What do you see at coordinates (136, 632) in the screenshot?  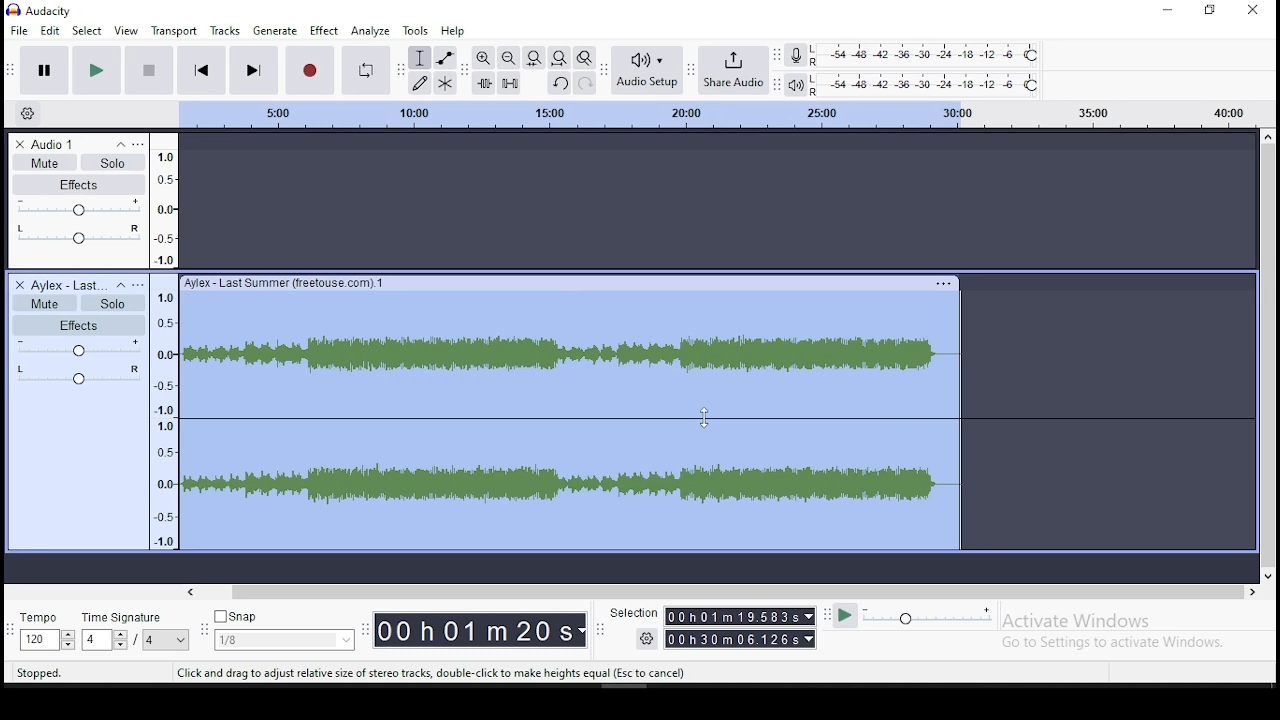 I see `rime signature` at bounding box center [136, 632].